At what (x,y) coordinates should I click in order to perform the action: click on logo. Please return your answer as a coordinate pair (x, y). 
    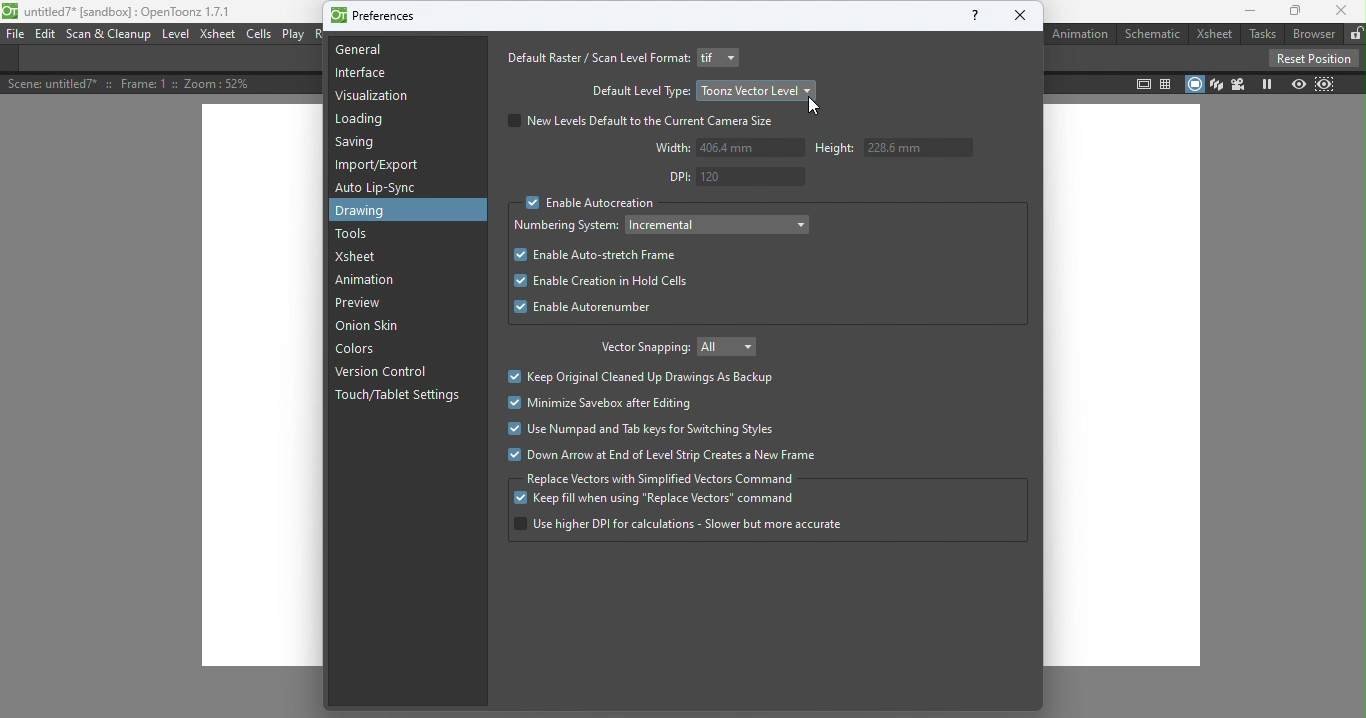
    Looking at the image, I should click on (11, 12).